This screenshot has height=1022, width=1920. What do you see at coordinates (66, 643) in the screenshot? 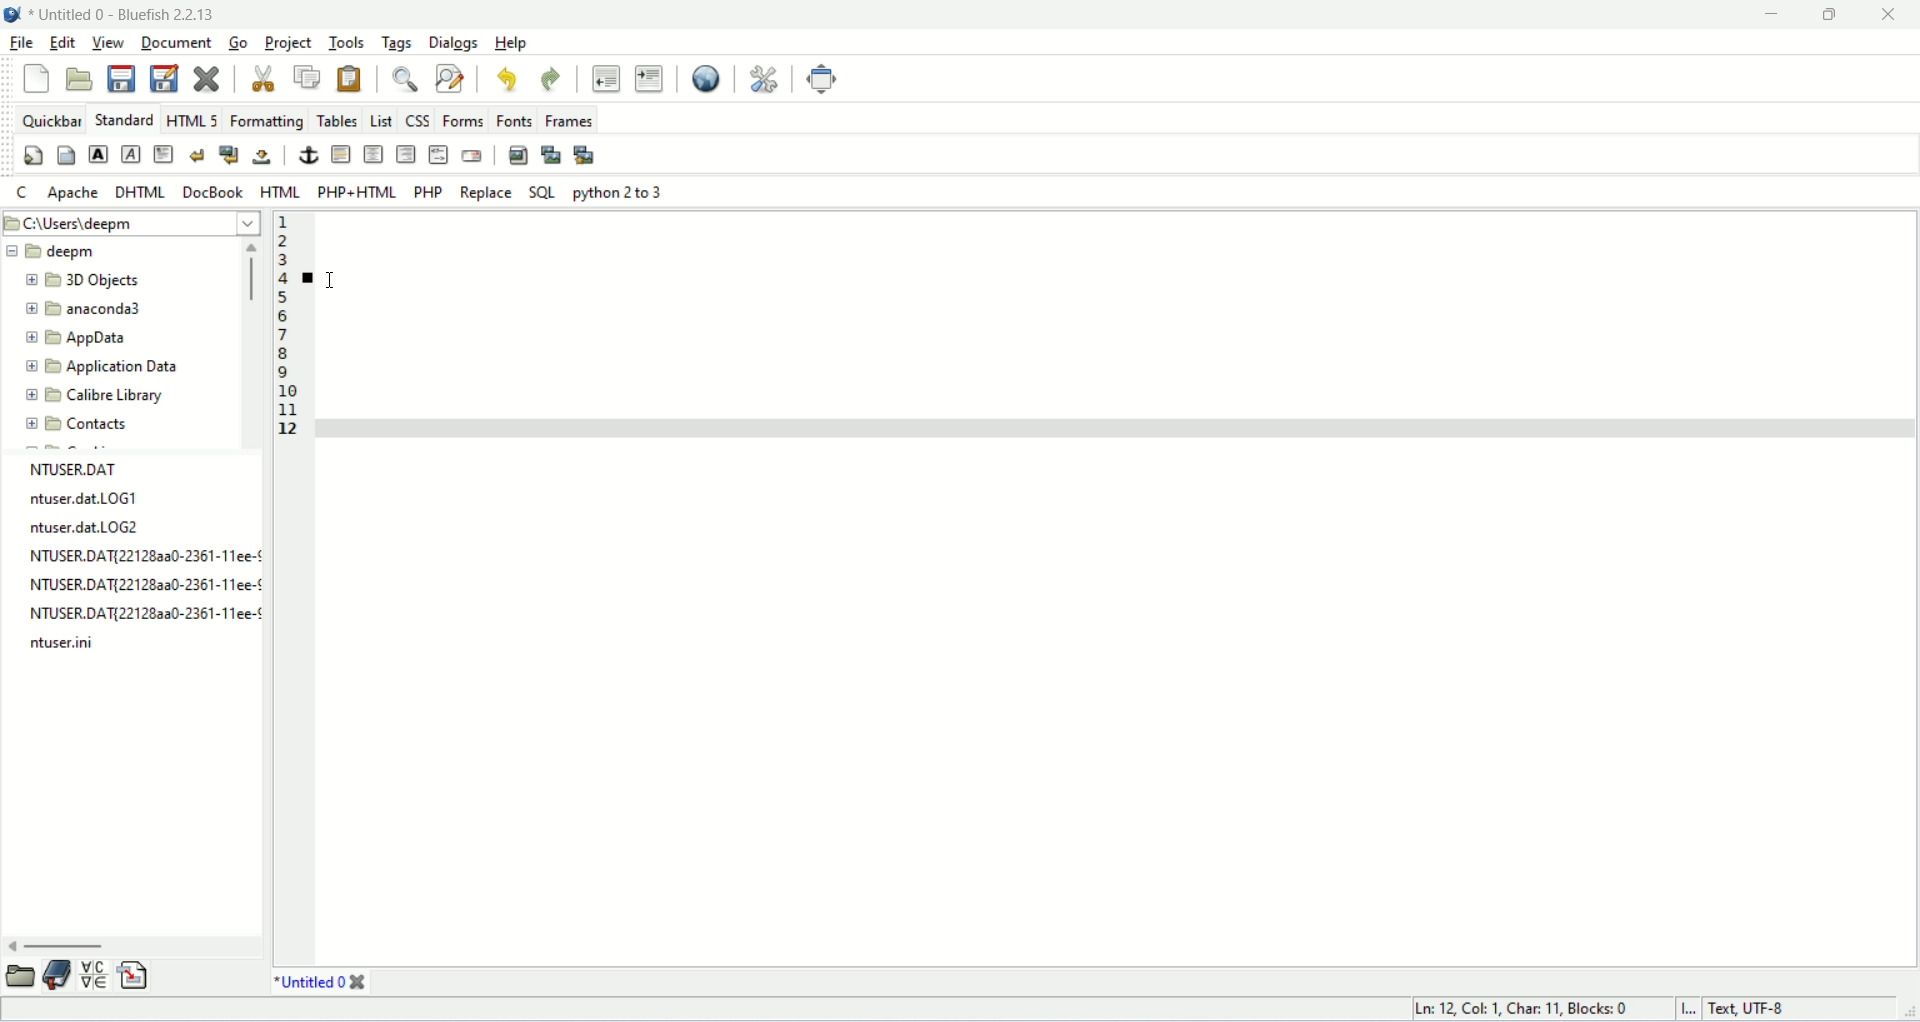
I see `ntuser.ini` at bounding box center [66, 643].